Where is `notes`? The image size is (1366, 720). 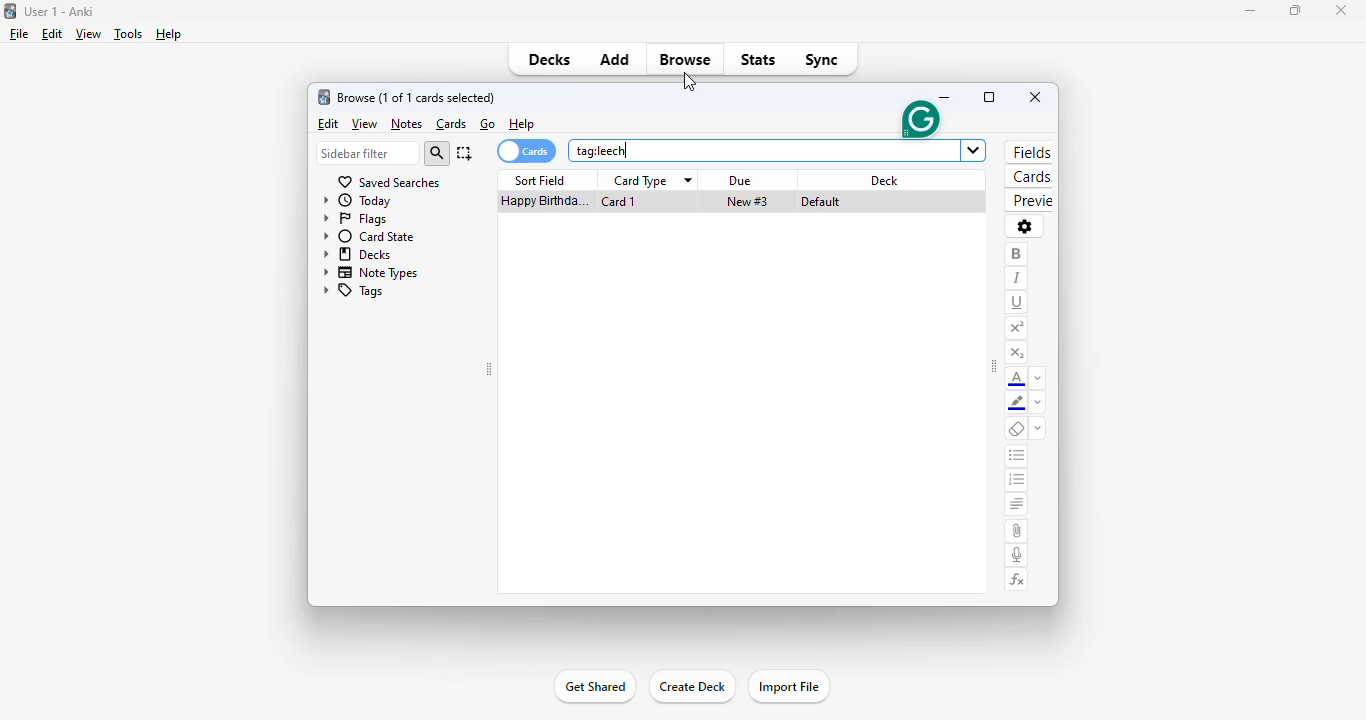
notes is located at coordinates (406, 124).